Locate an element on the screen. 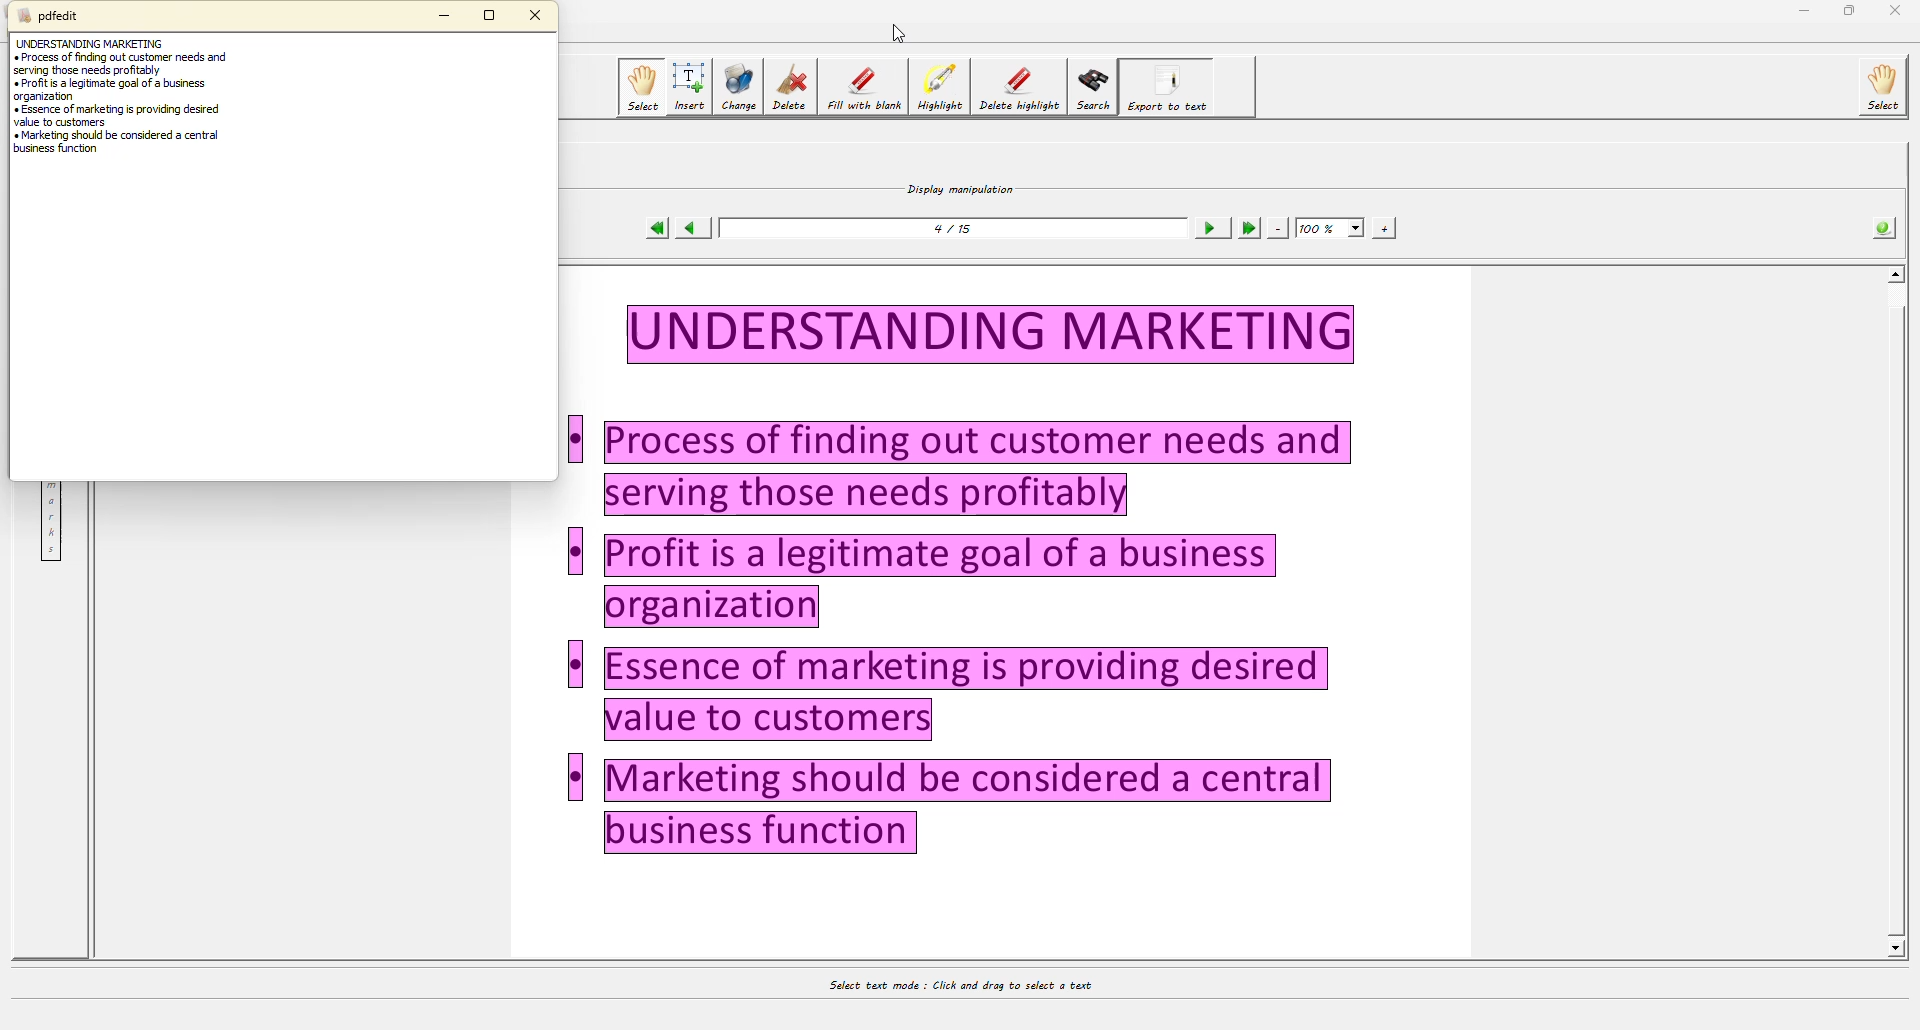  export to text is located at coordinates (1170, 85).